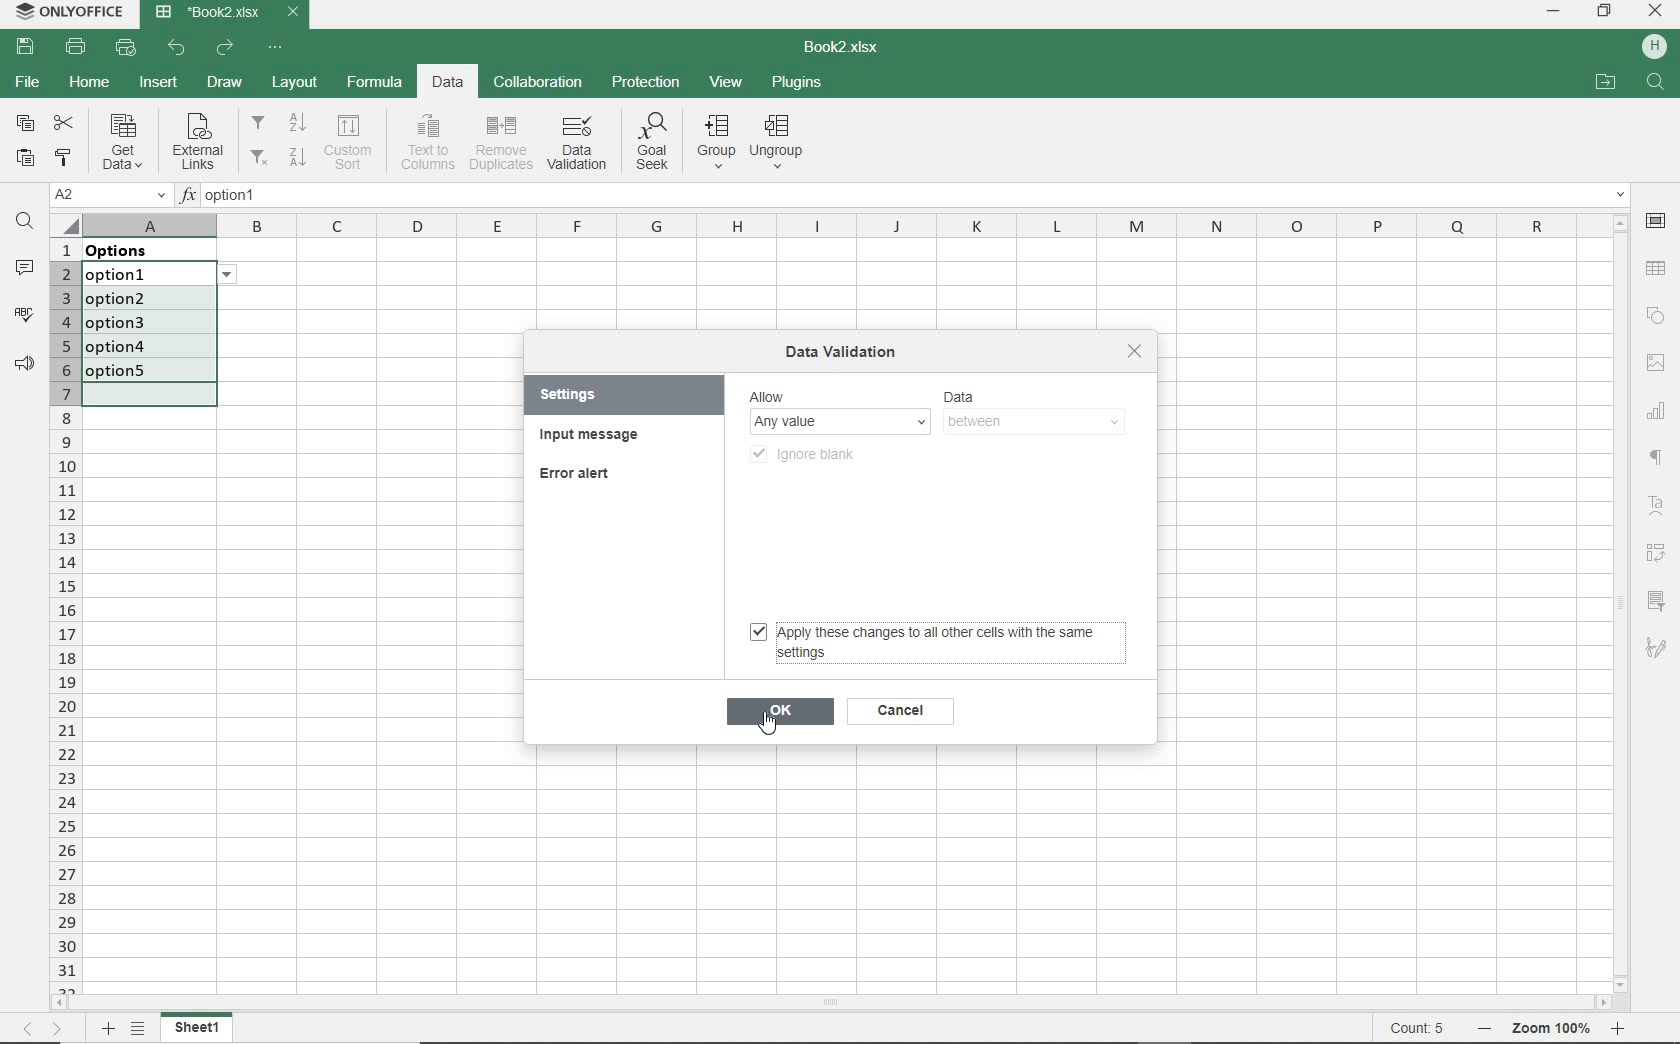  What do you see at coordinates (1658, 363) in the screenshot?
I see `IMAGE` at bounding box center [1658, 363].